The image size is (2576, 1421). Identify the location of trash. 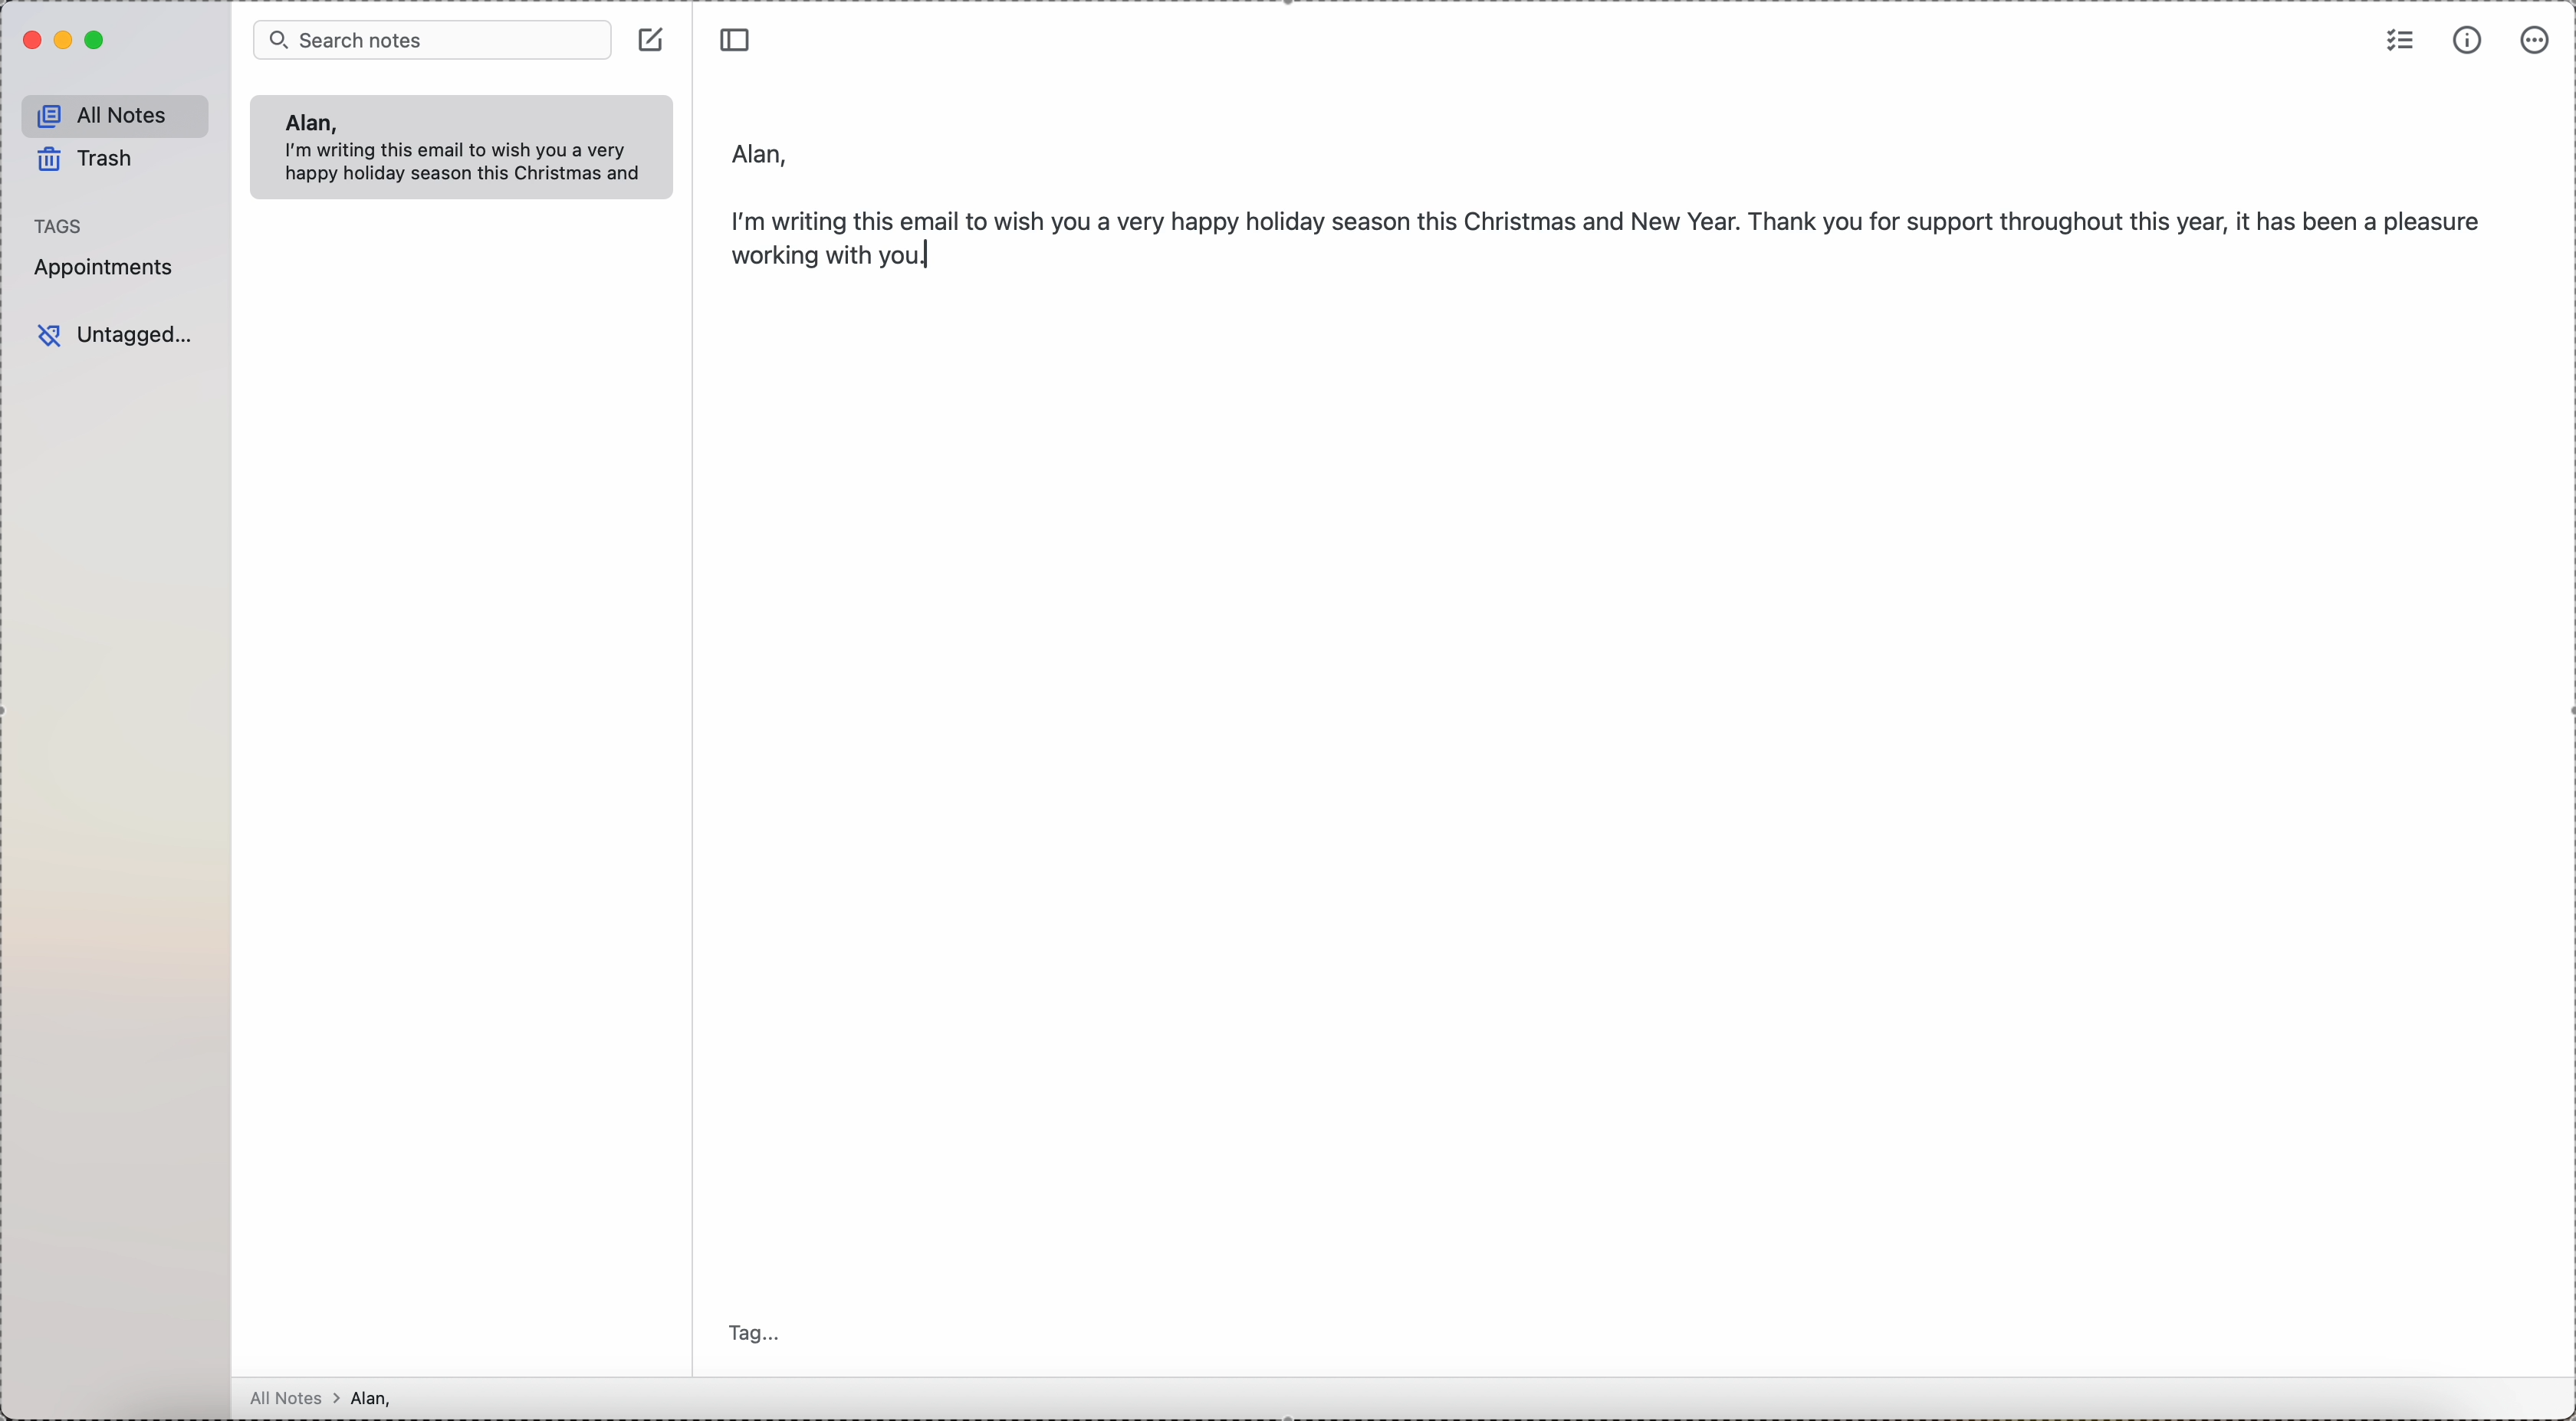
(89, 163).